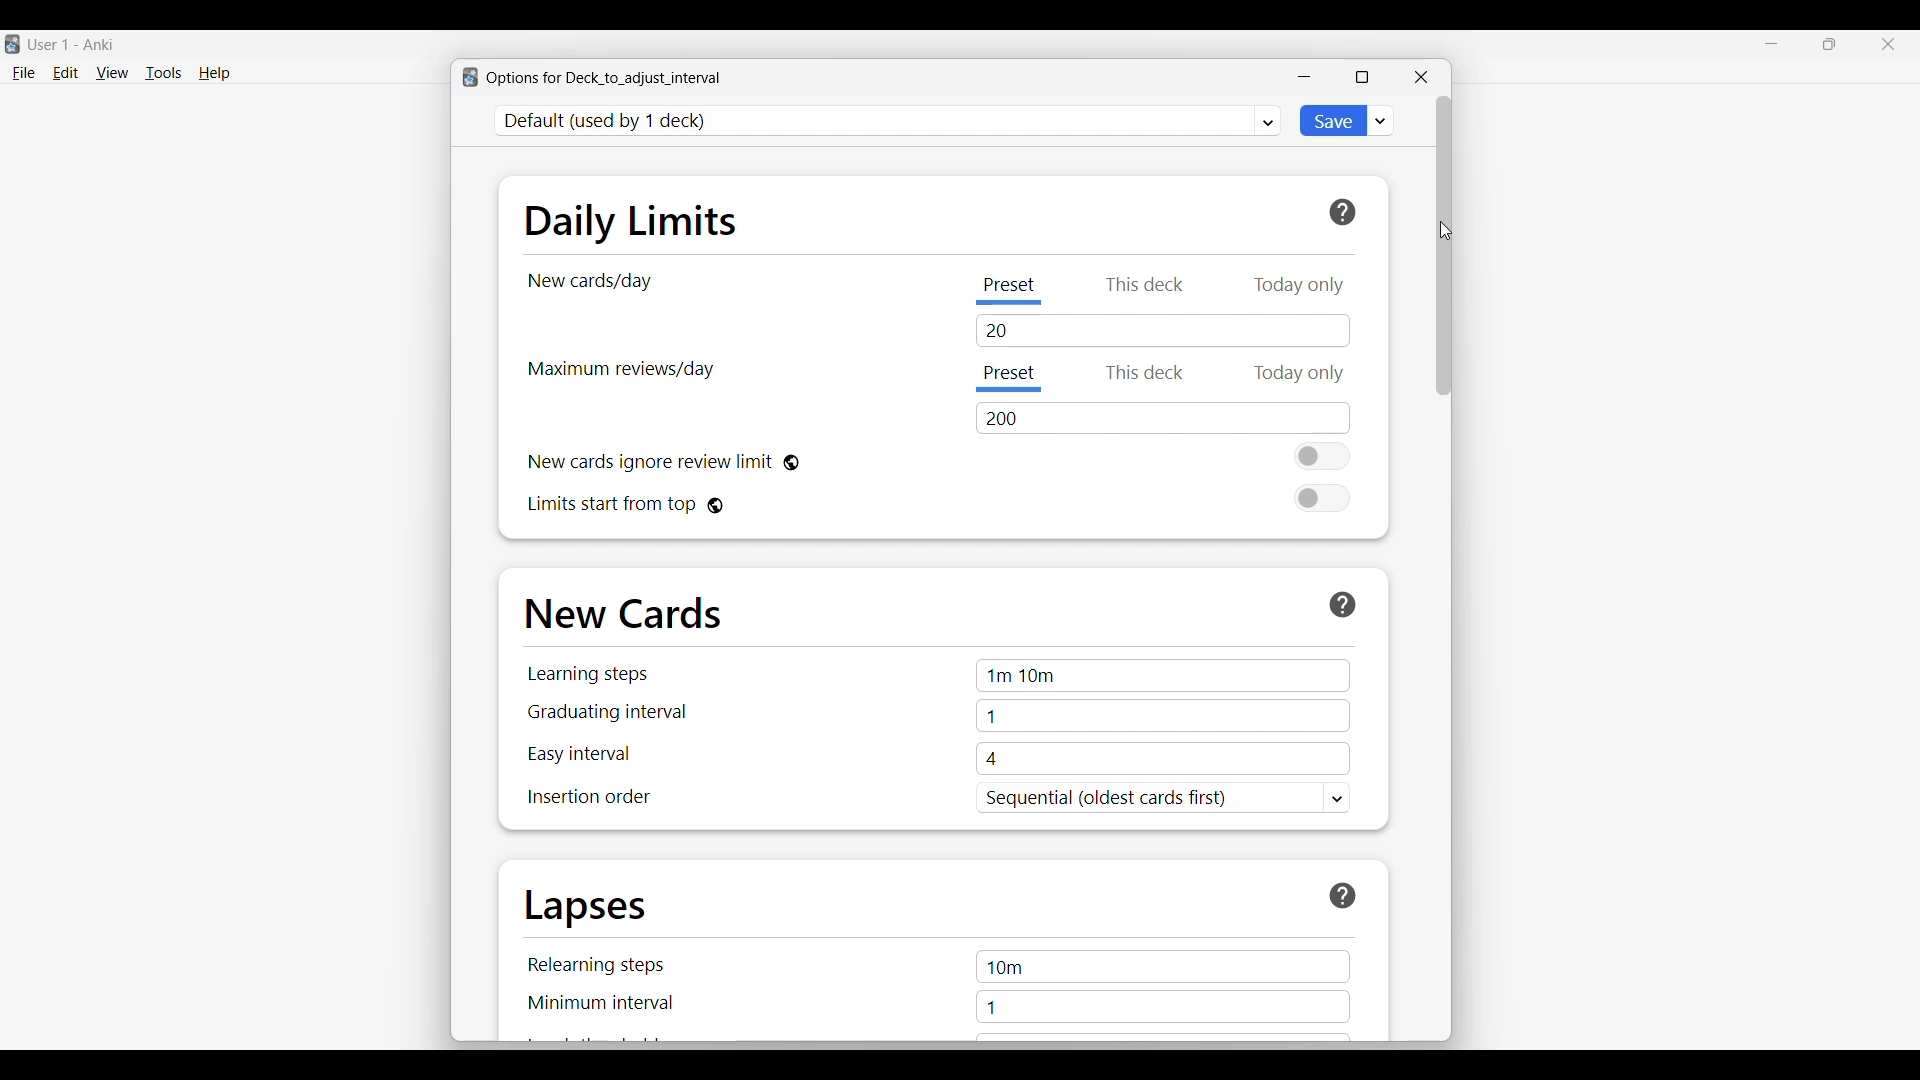 This screenshot has height=1080, width=1920. What do you see at coordinates (1301, 374) in the screenshot?
I see `Today only` at bounding box center [1301, 374].